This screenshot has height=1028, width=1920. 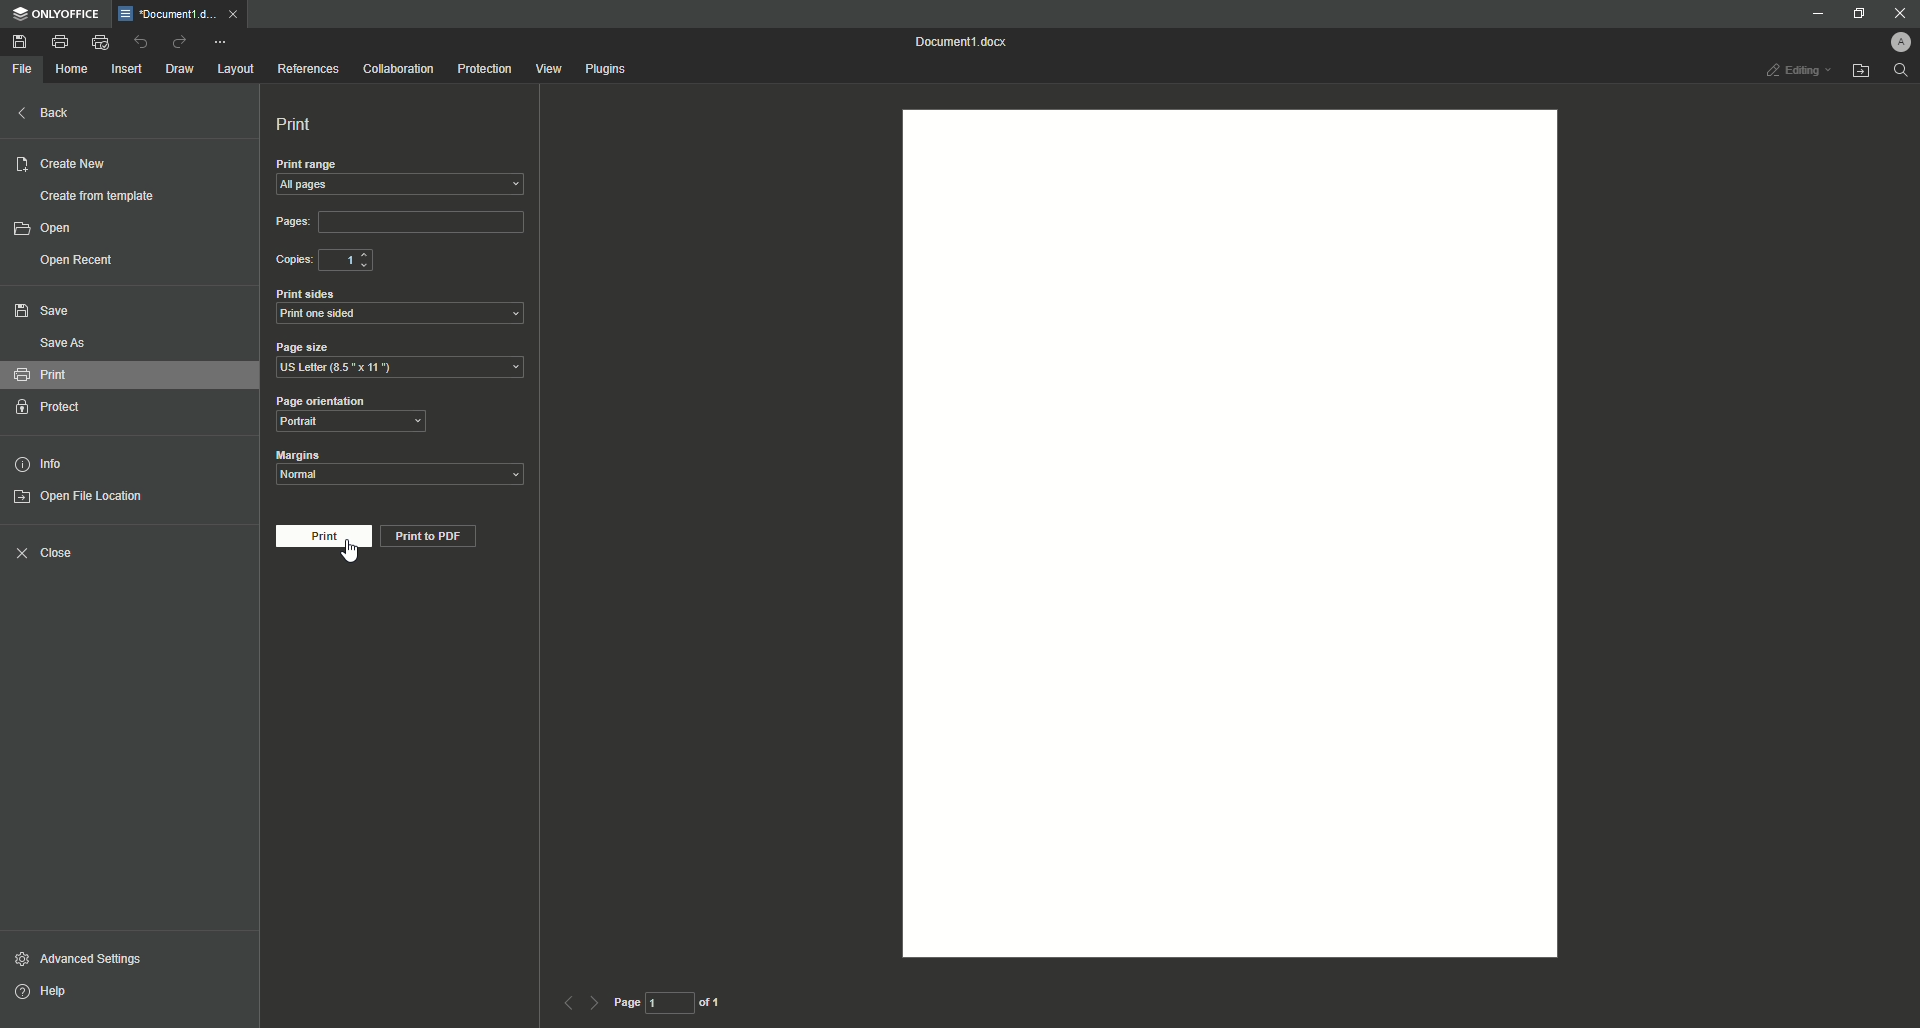 What do you see at coordinates (323, 537) in the screenshot?
I see `Print` at bounding box center [323, 537].